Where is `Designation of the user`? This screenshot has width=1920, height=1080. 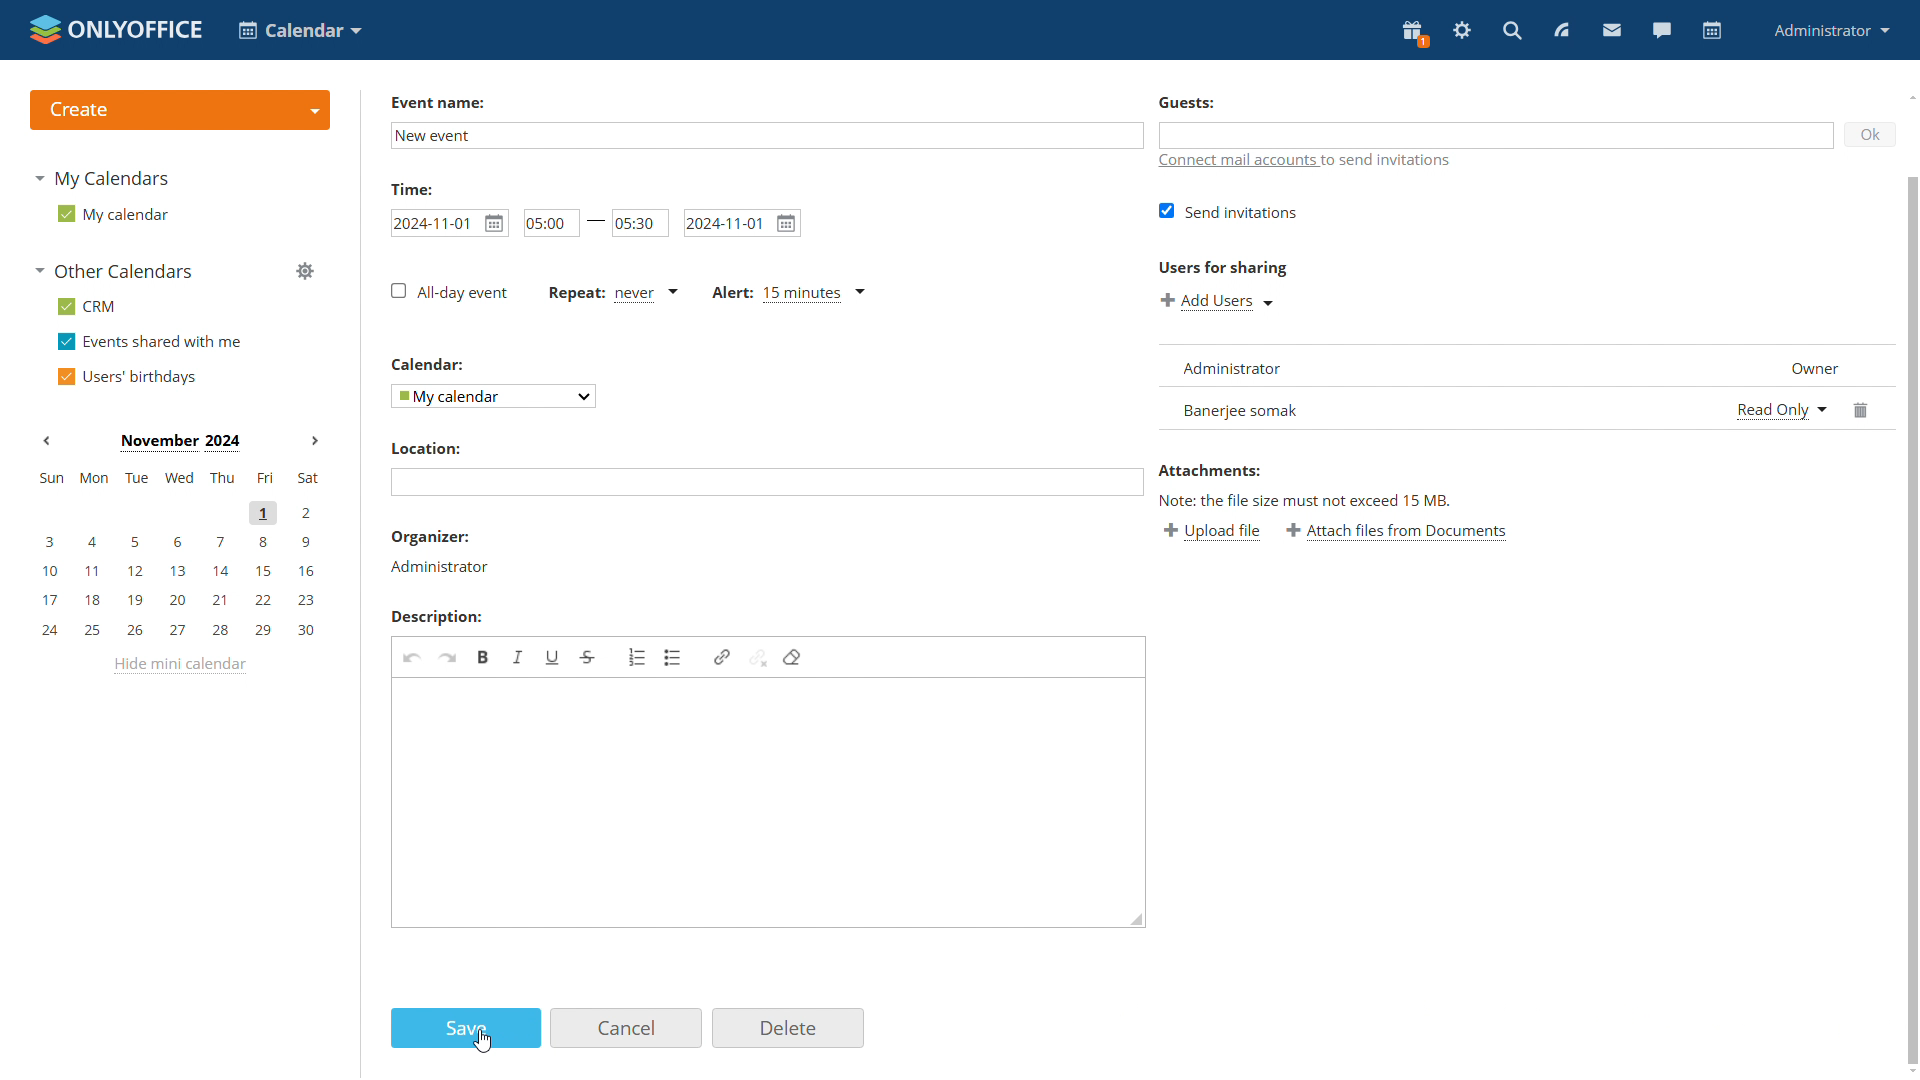
Designation of the user is located at coordinates (1810, 365).